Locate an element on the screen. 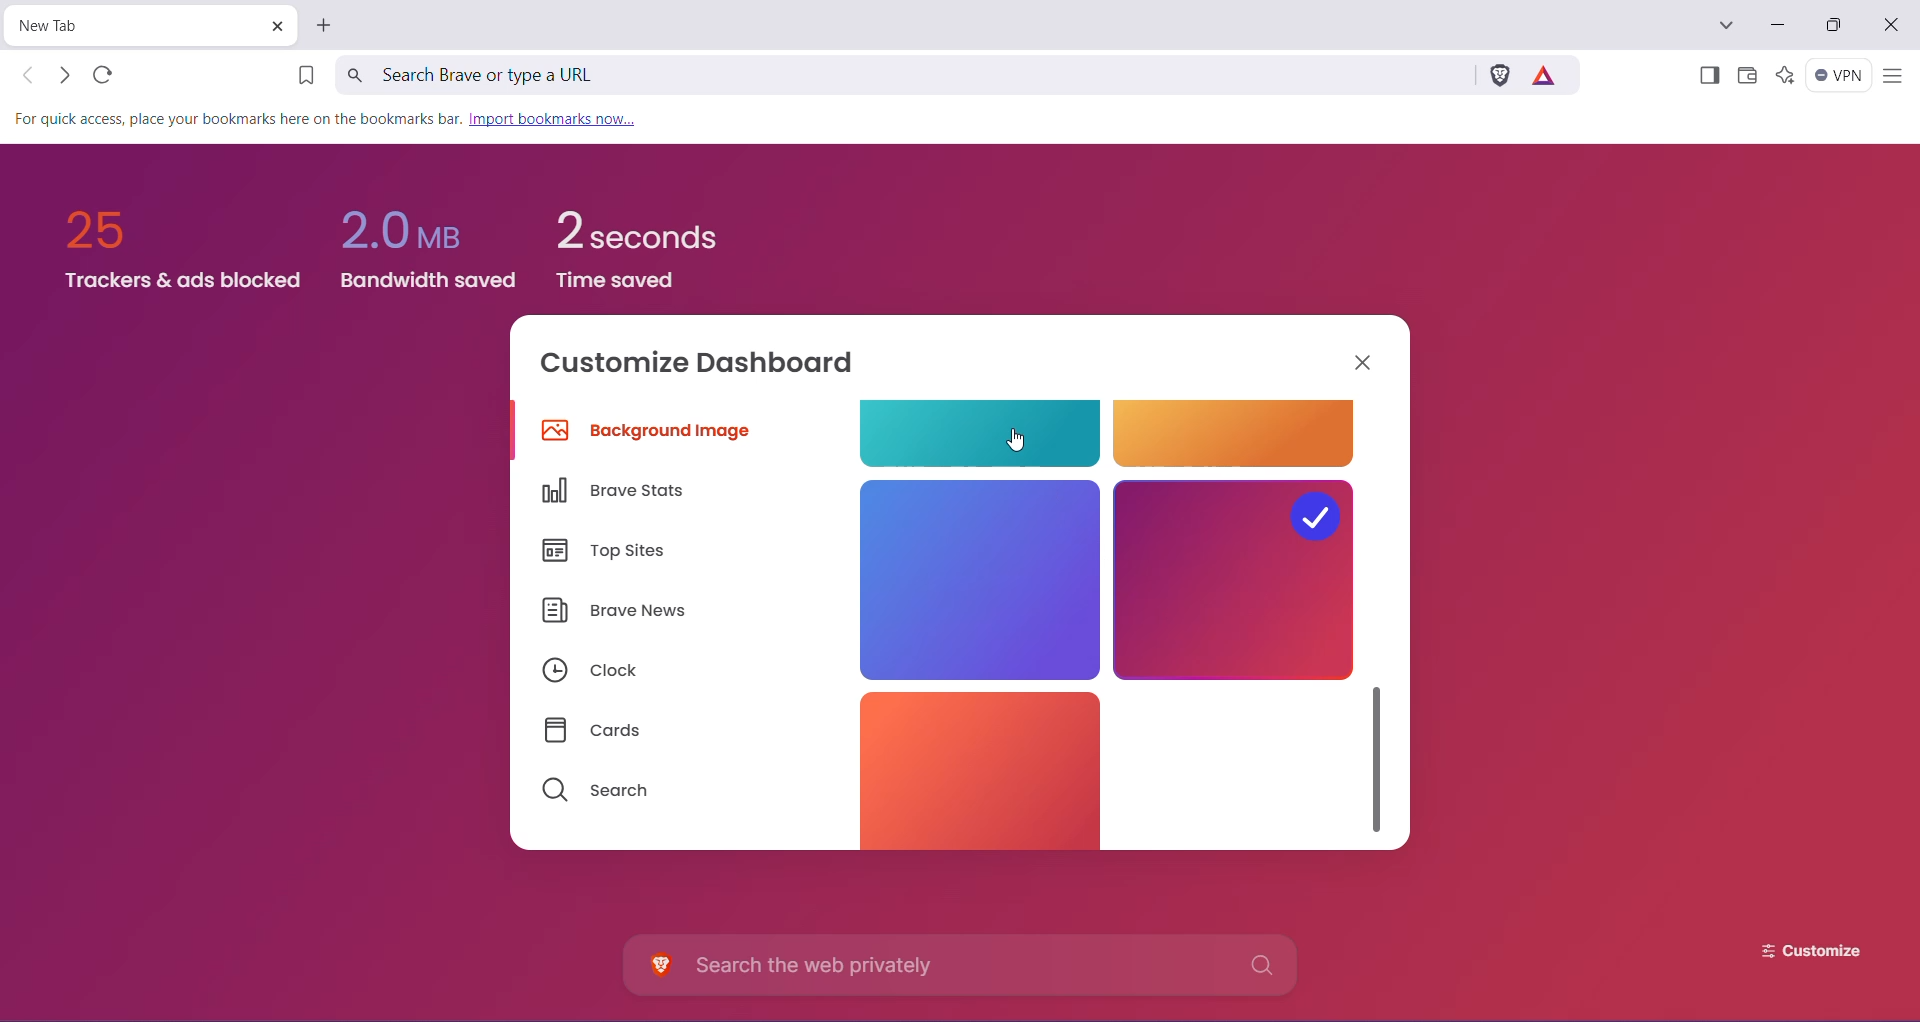  Customize Dashboard is located at coordinates (711, 366).